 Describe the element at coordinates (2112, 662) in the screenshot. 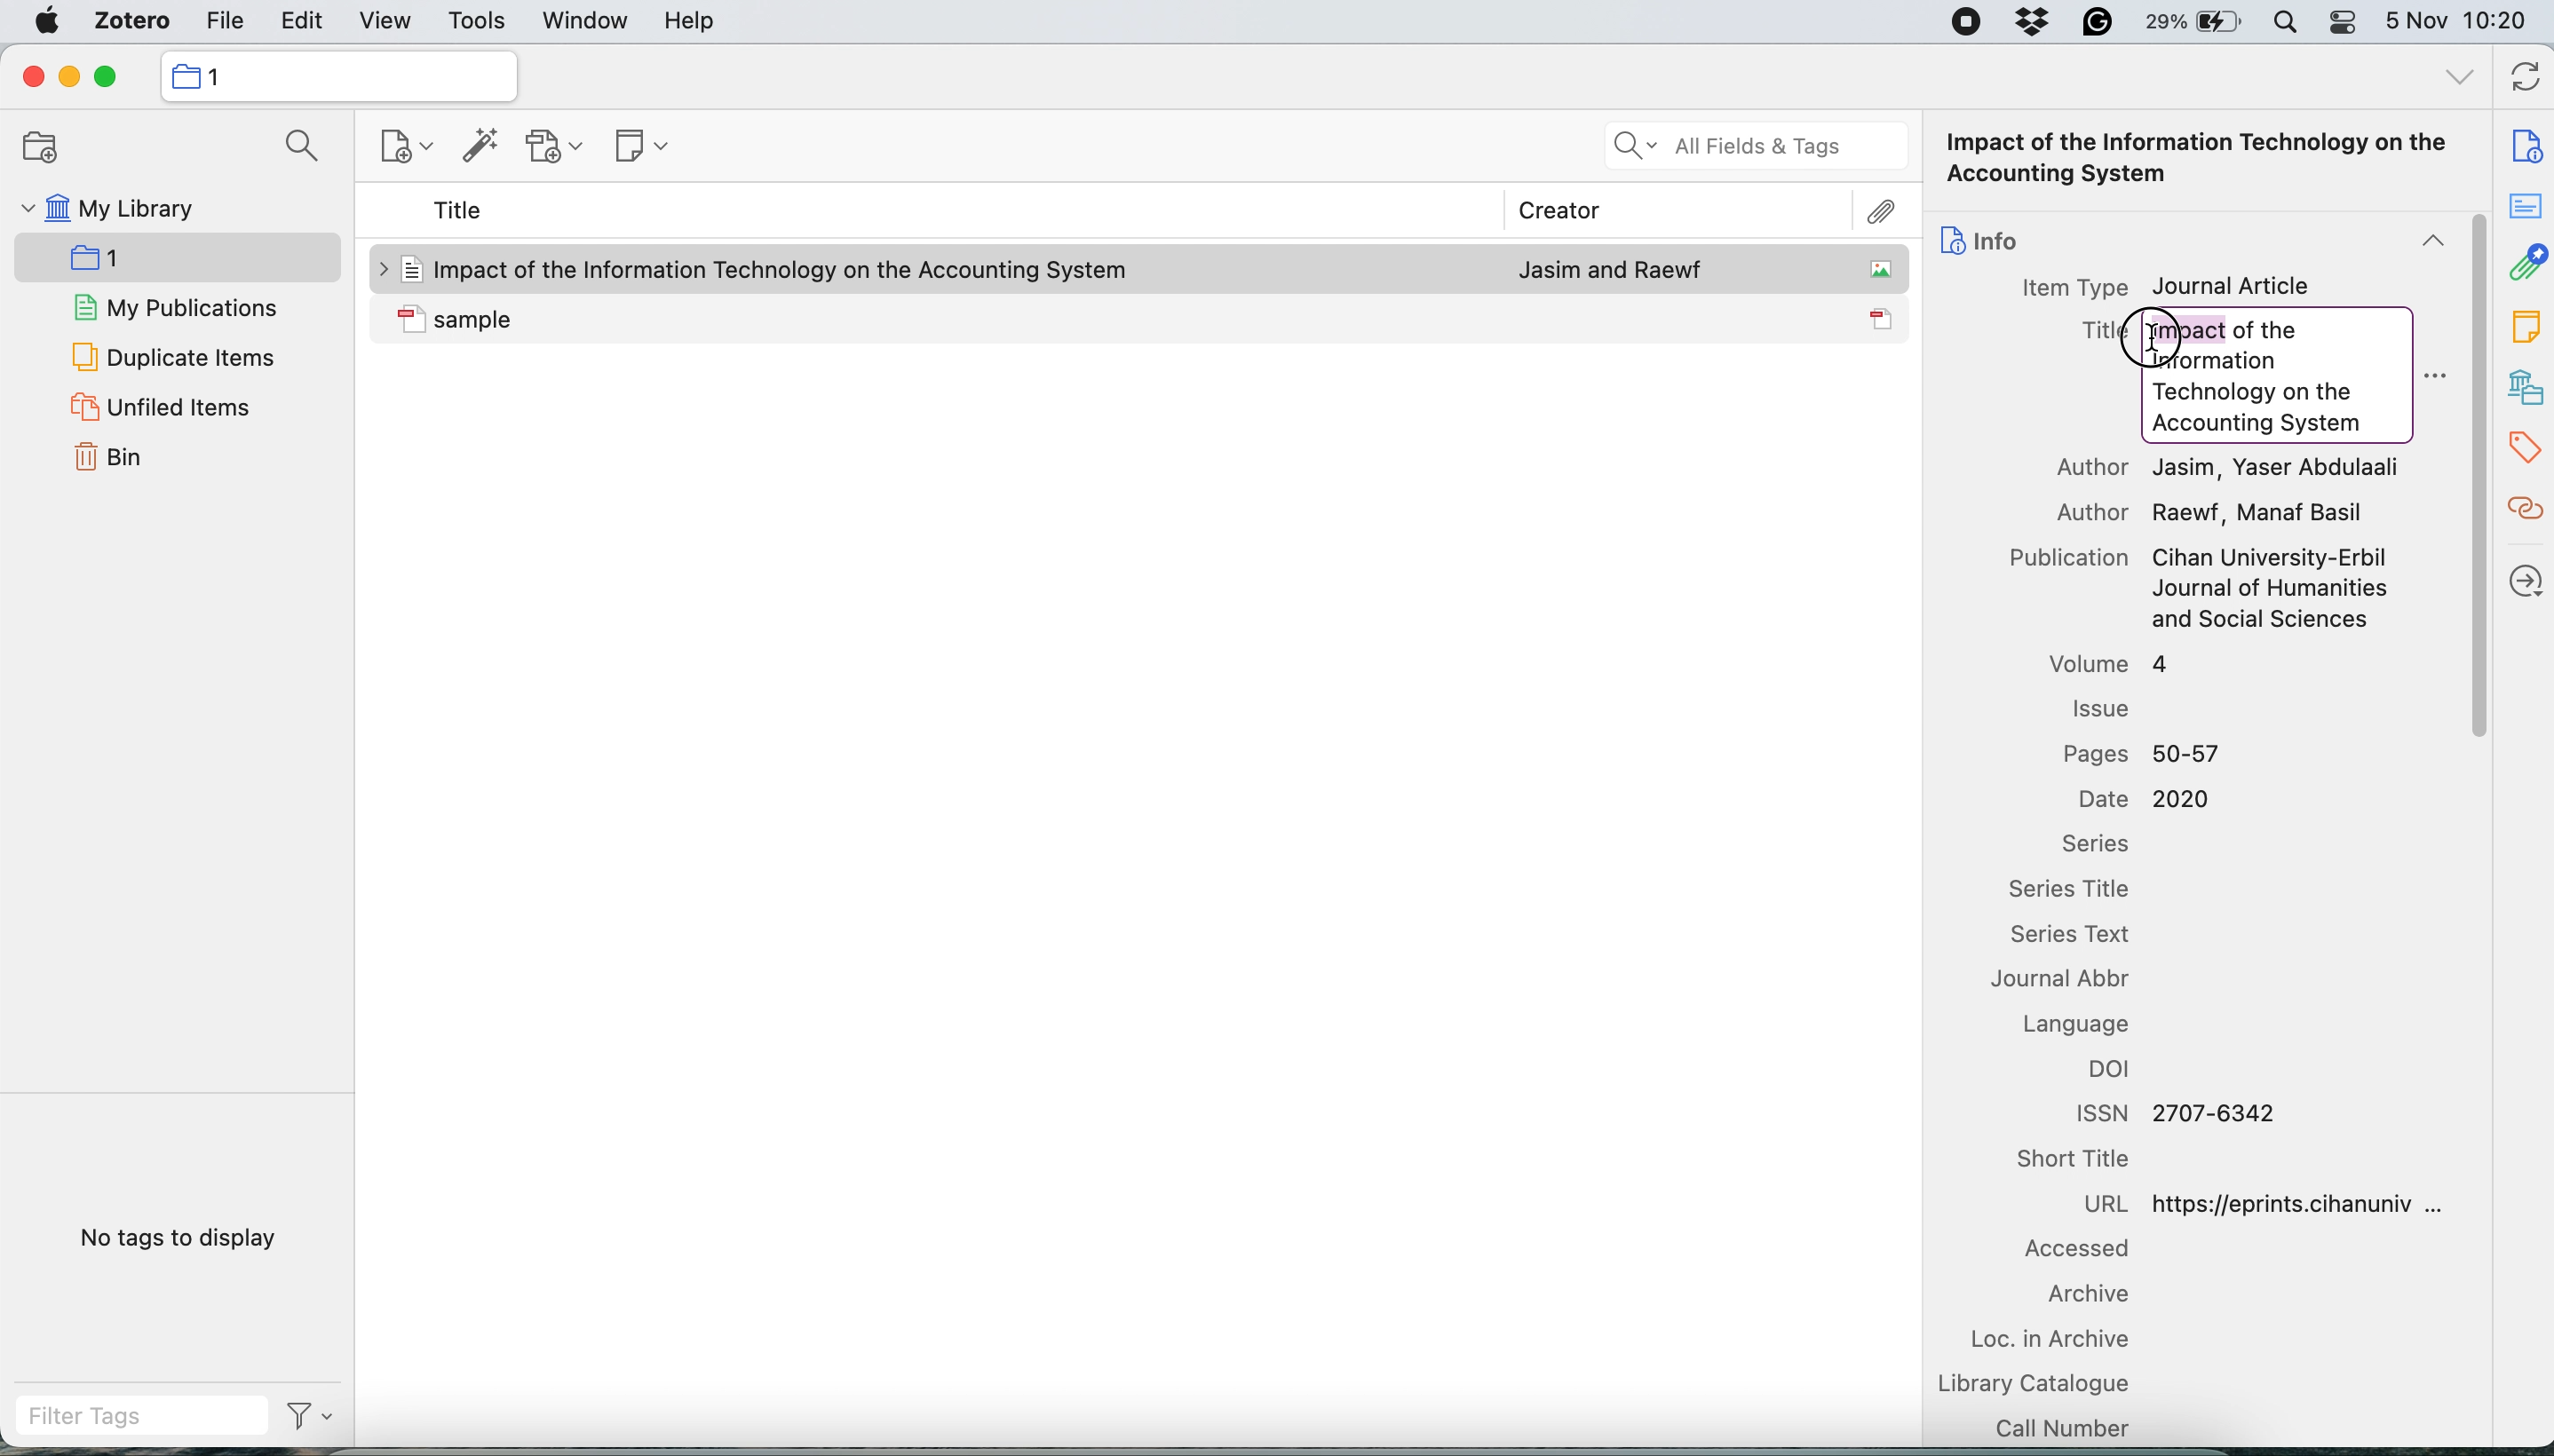

I see `volume 4` at that location.